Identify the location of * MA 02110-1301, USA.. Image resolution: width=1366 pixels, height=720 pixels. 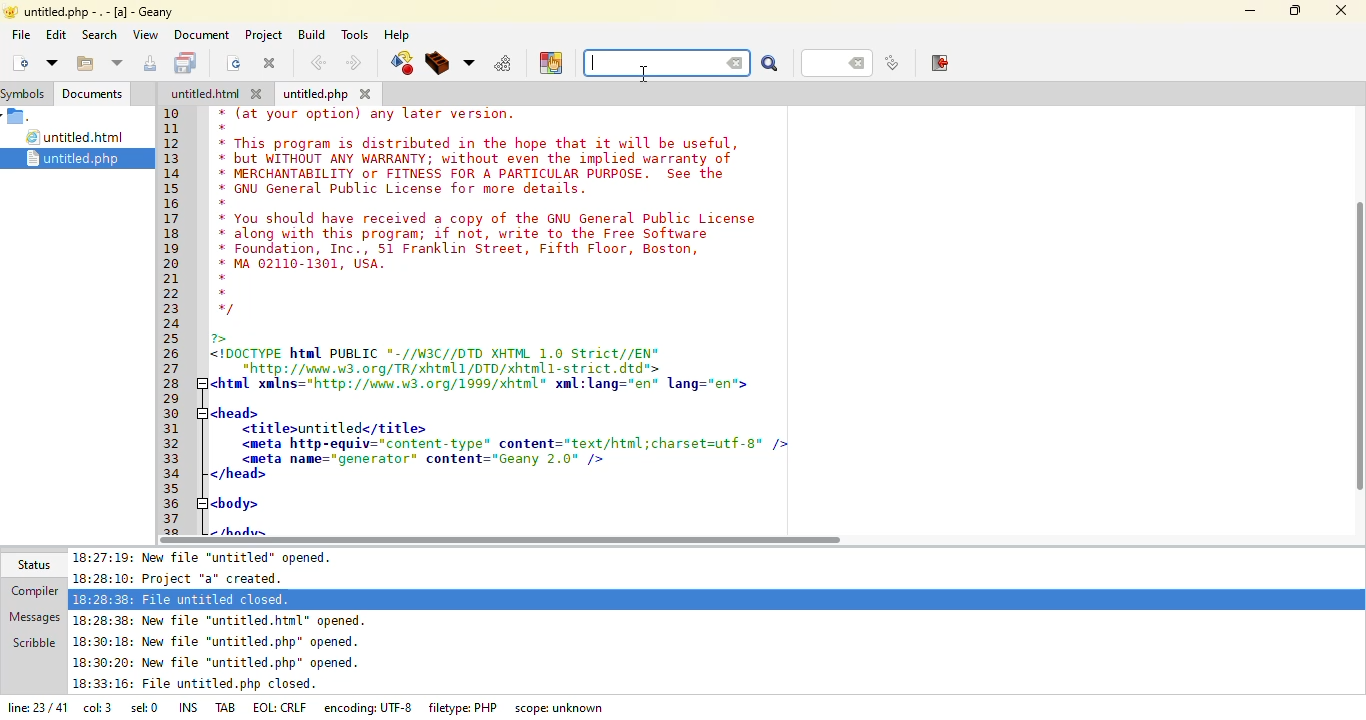
(300, 264).